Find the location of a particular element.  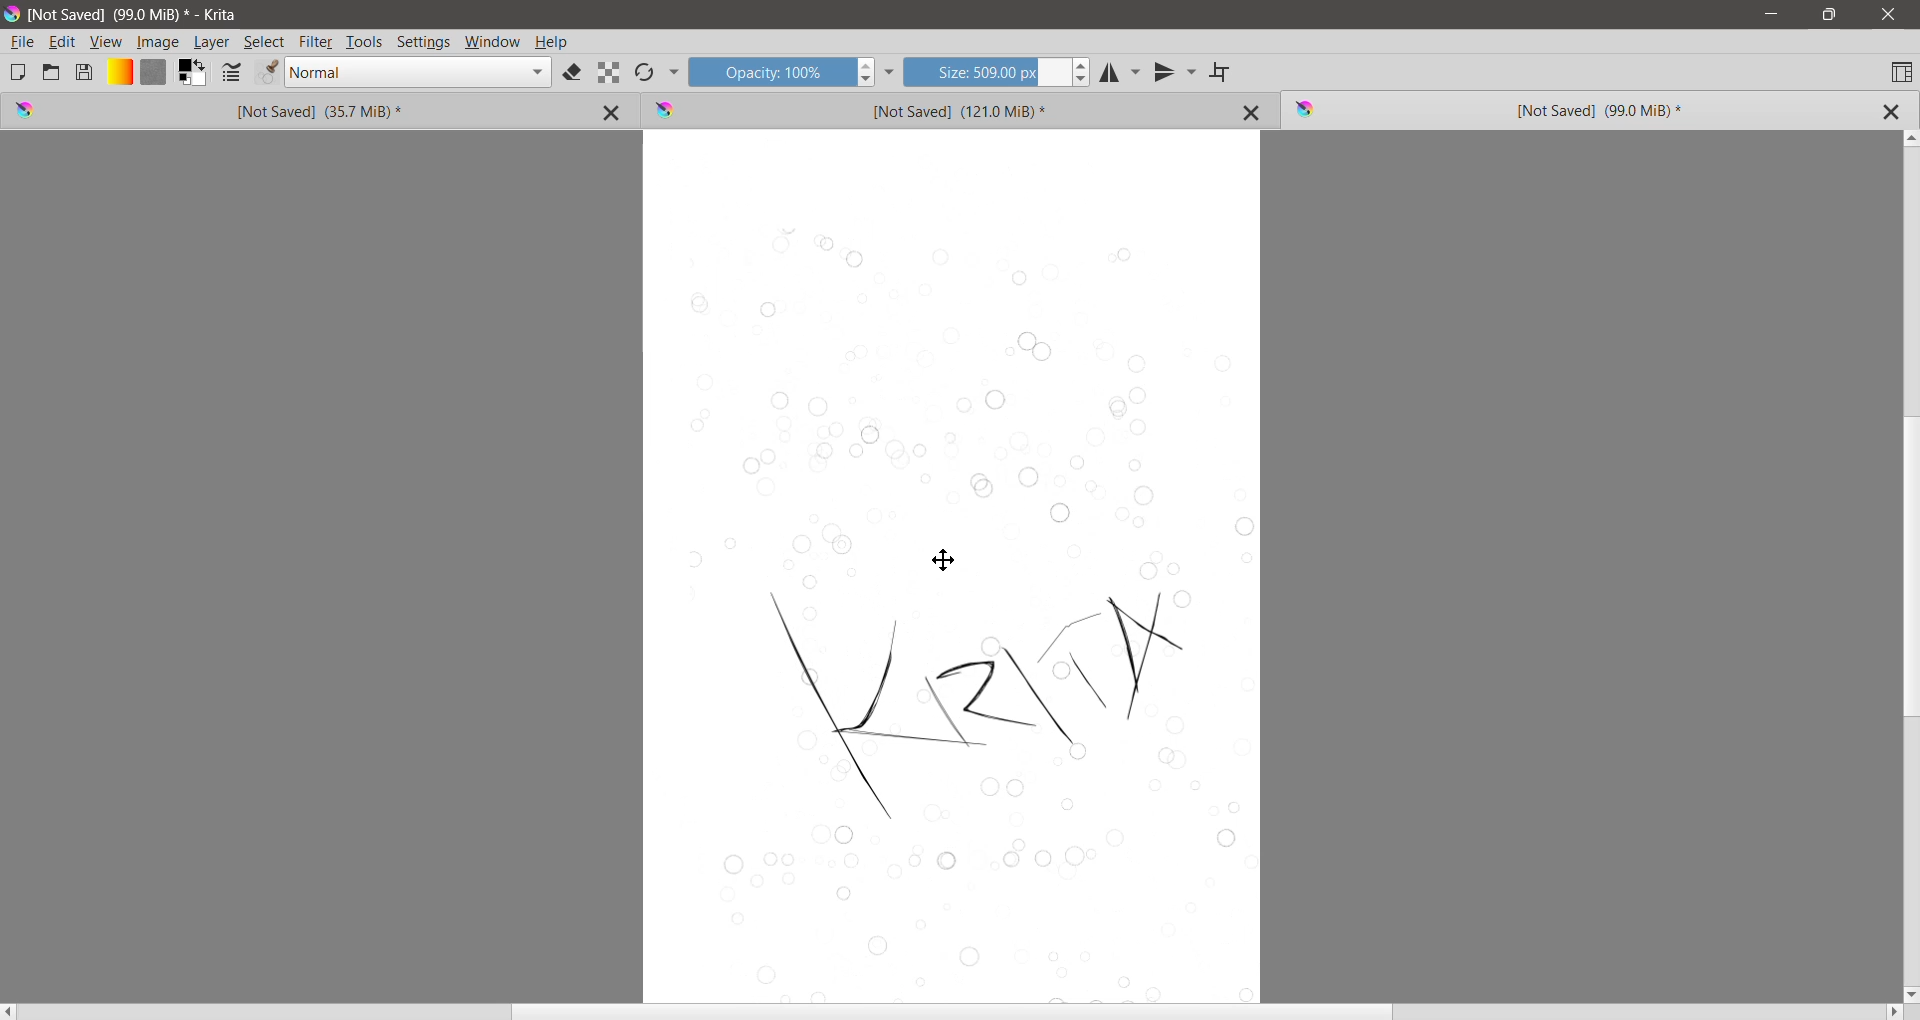

Opacity input is located at coordinates (769, 71).